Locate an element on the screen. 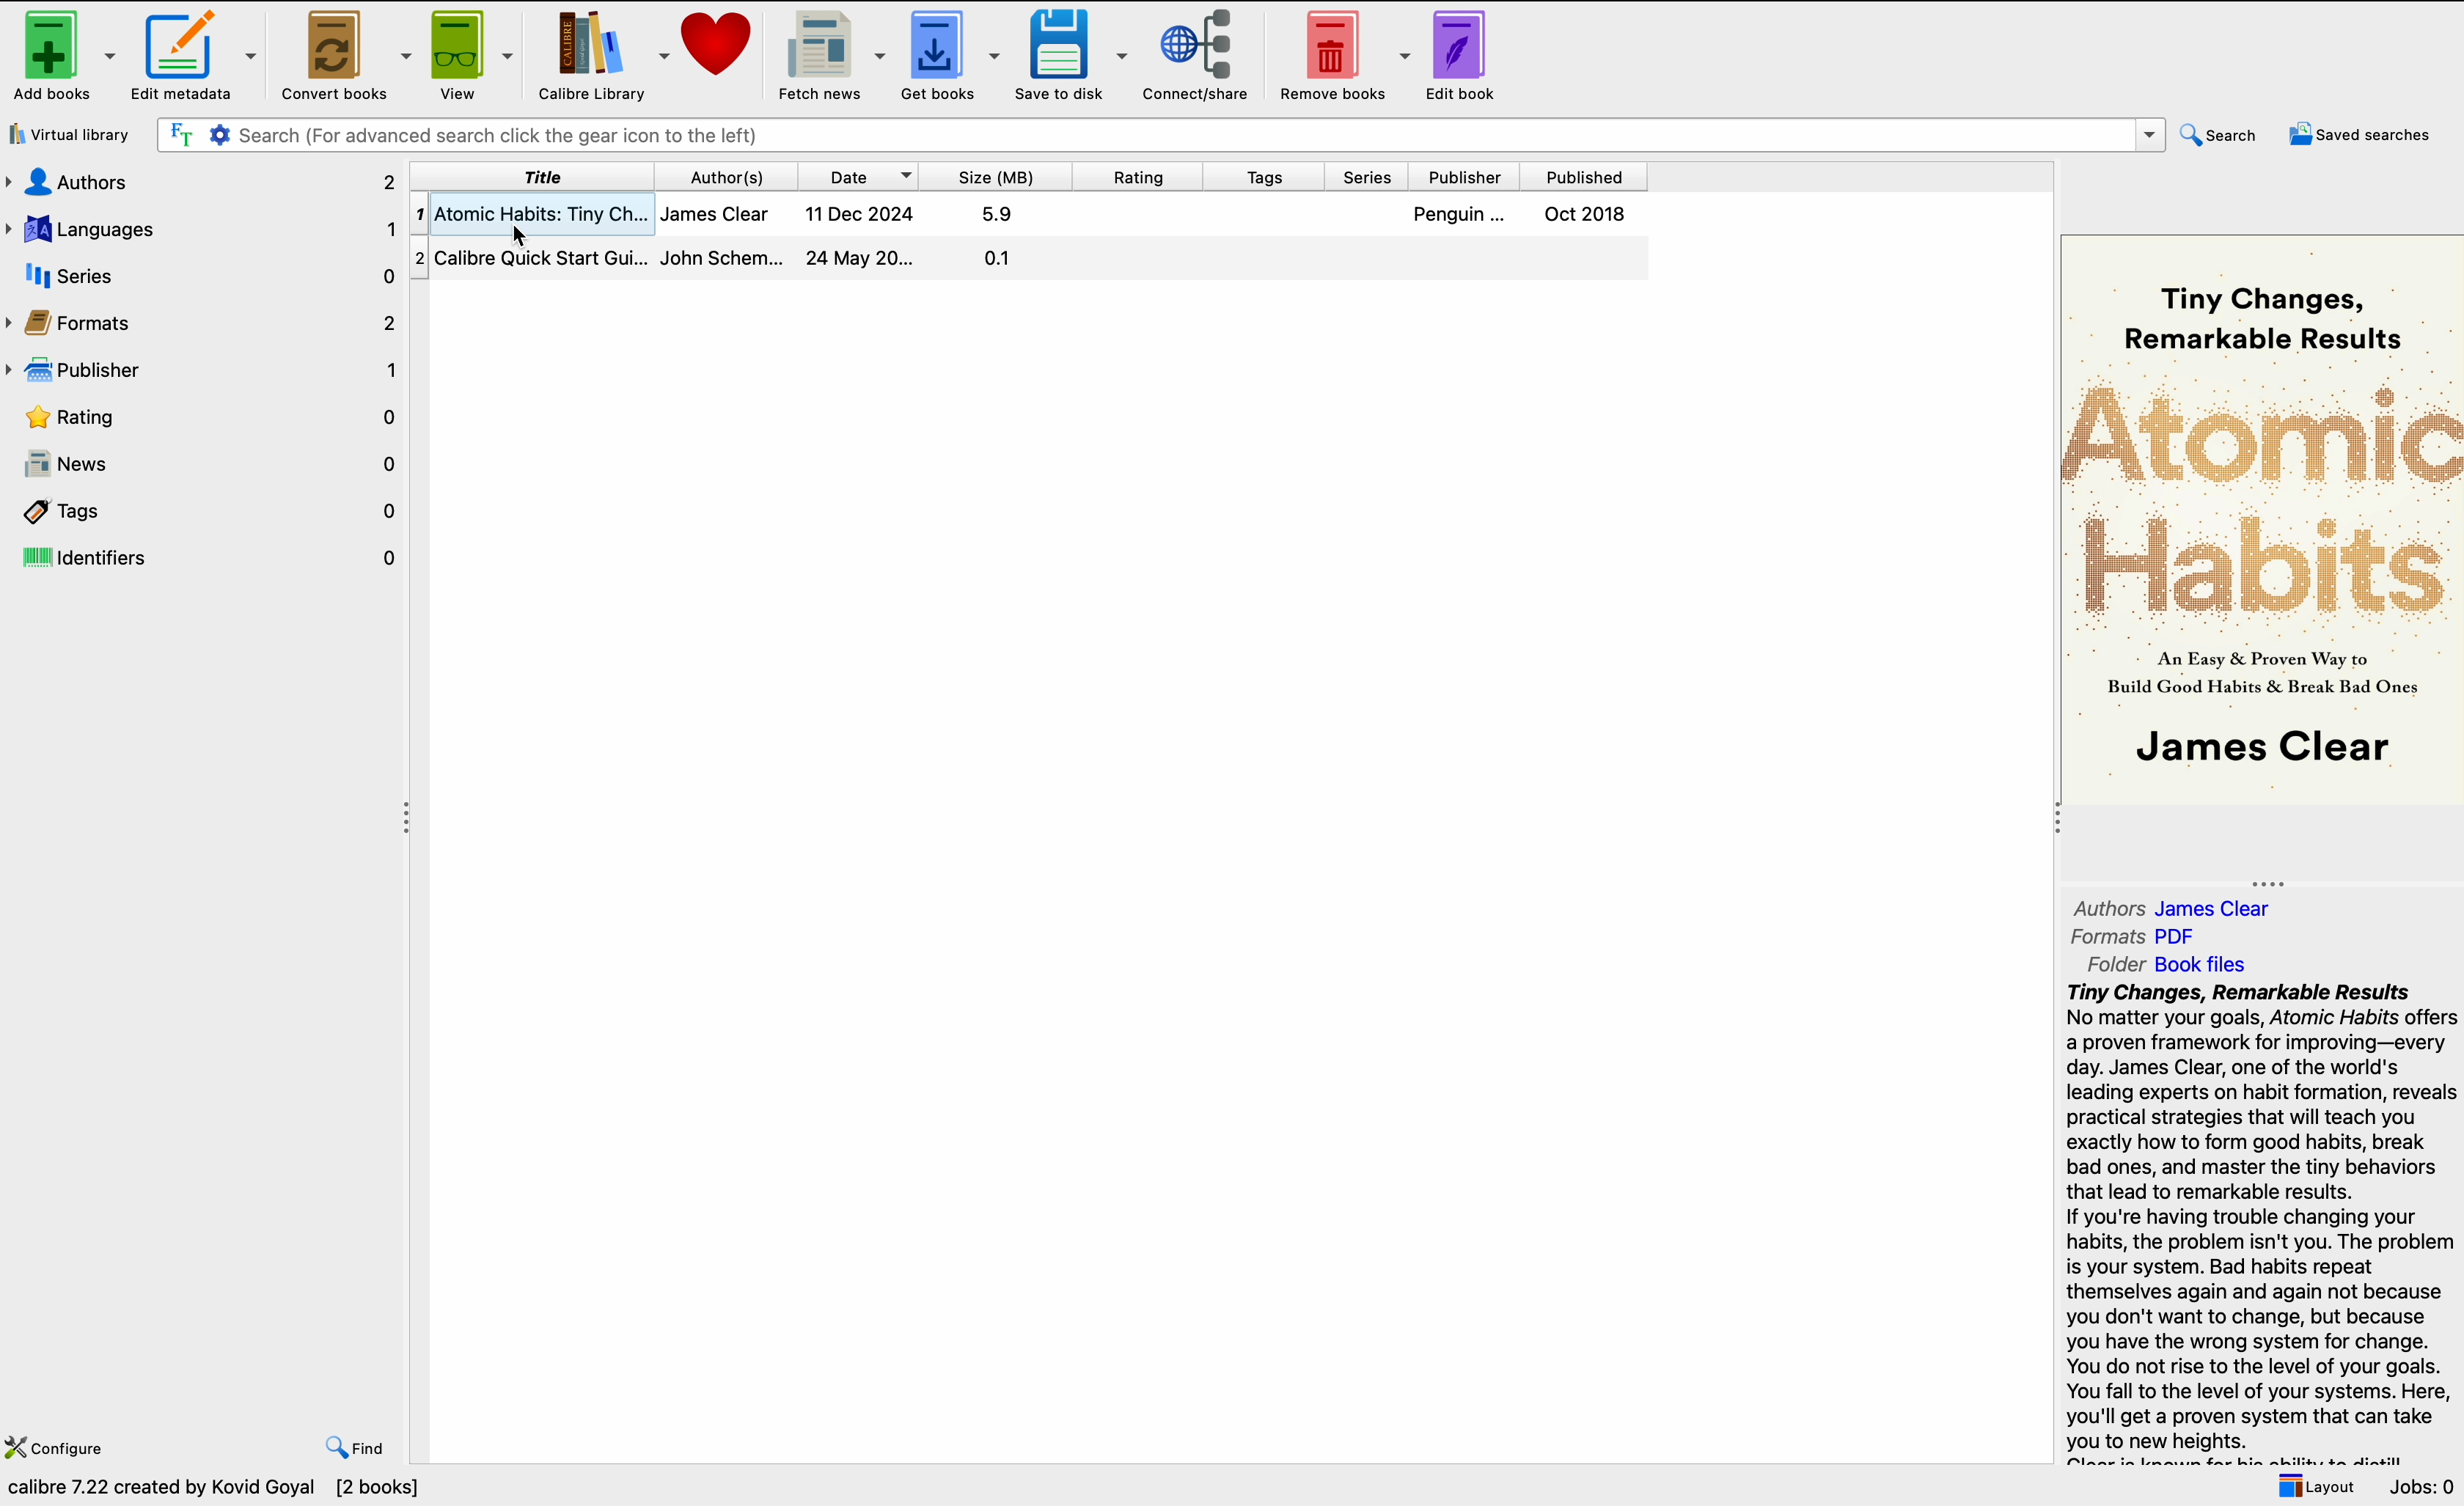  formats is located at coordinates (202, 323).